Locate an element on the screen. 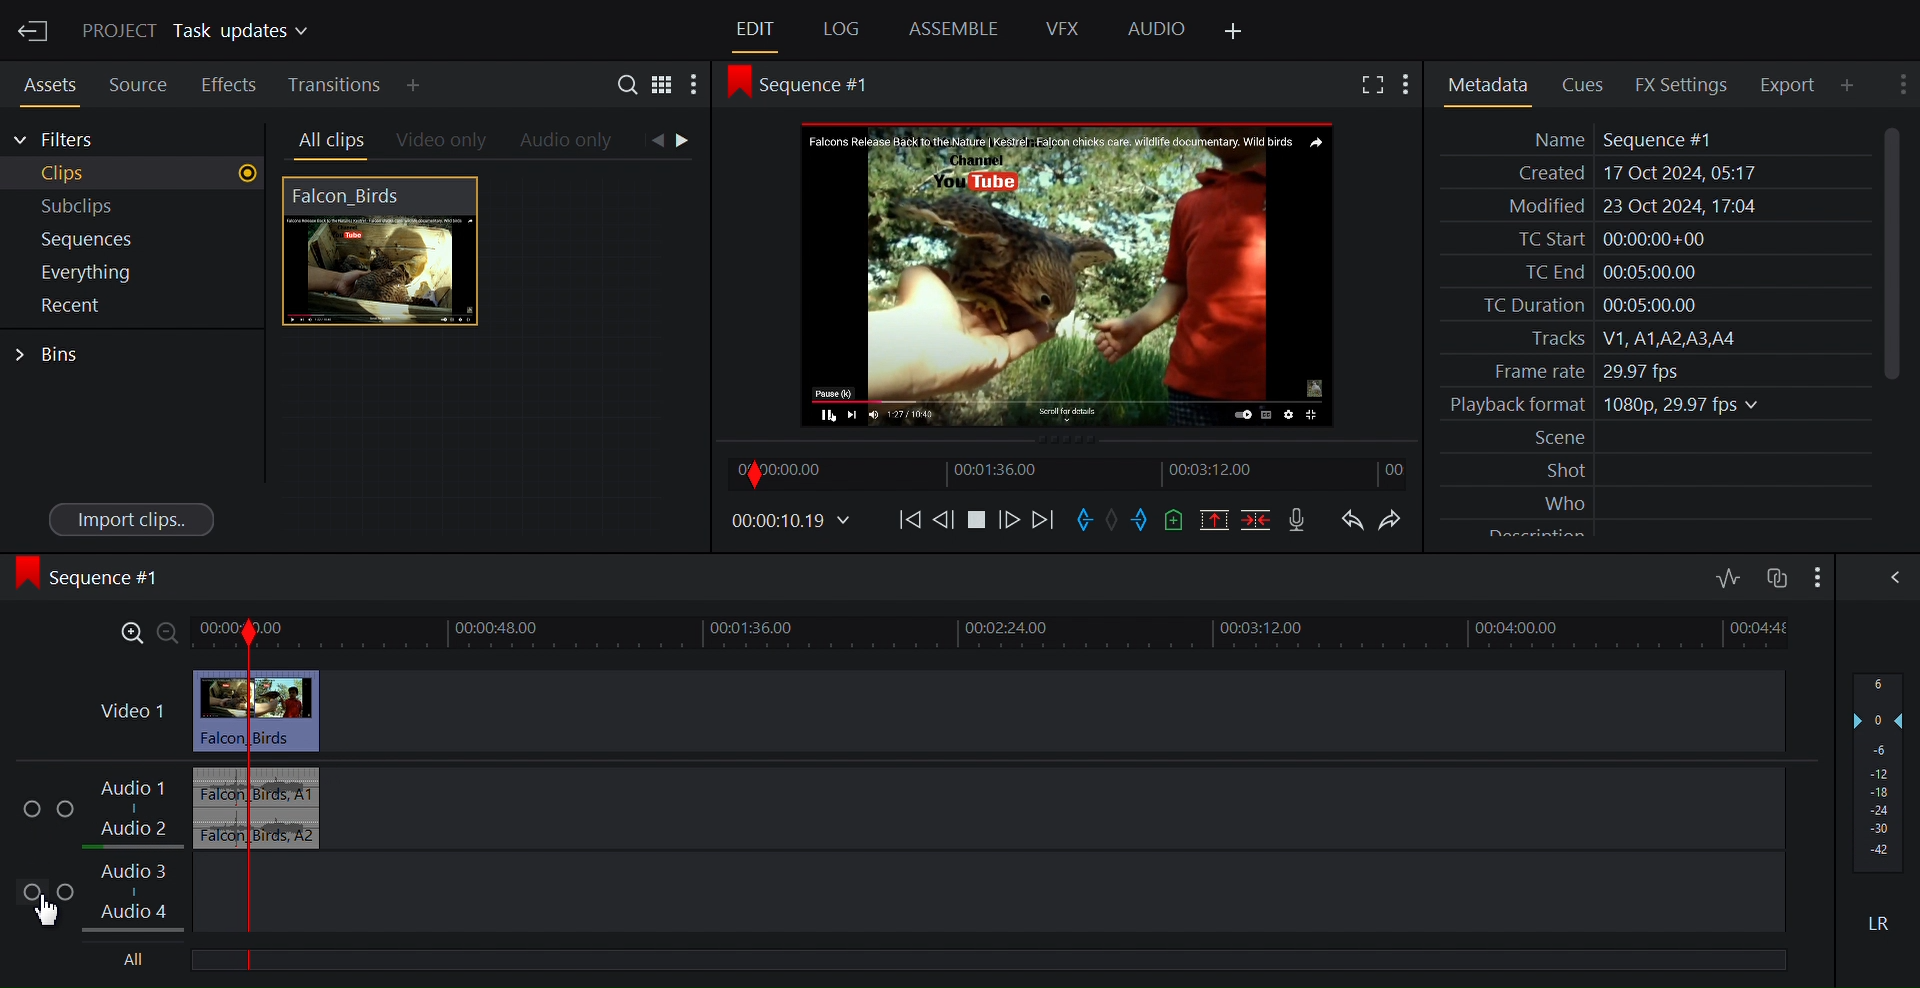 The image size is (1920, 988). Videos only is located at coordinates (442, 142).